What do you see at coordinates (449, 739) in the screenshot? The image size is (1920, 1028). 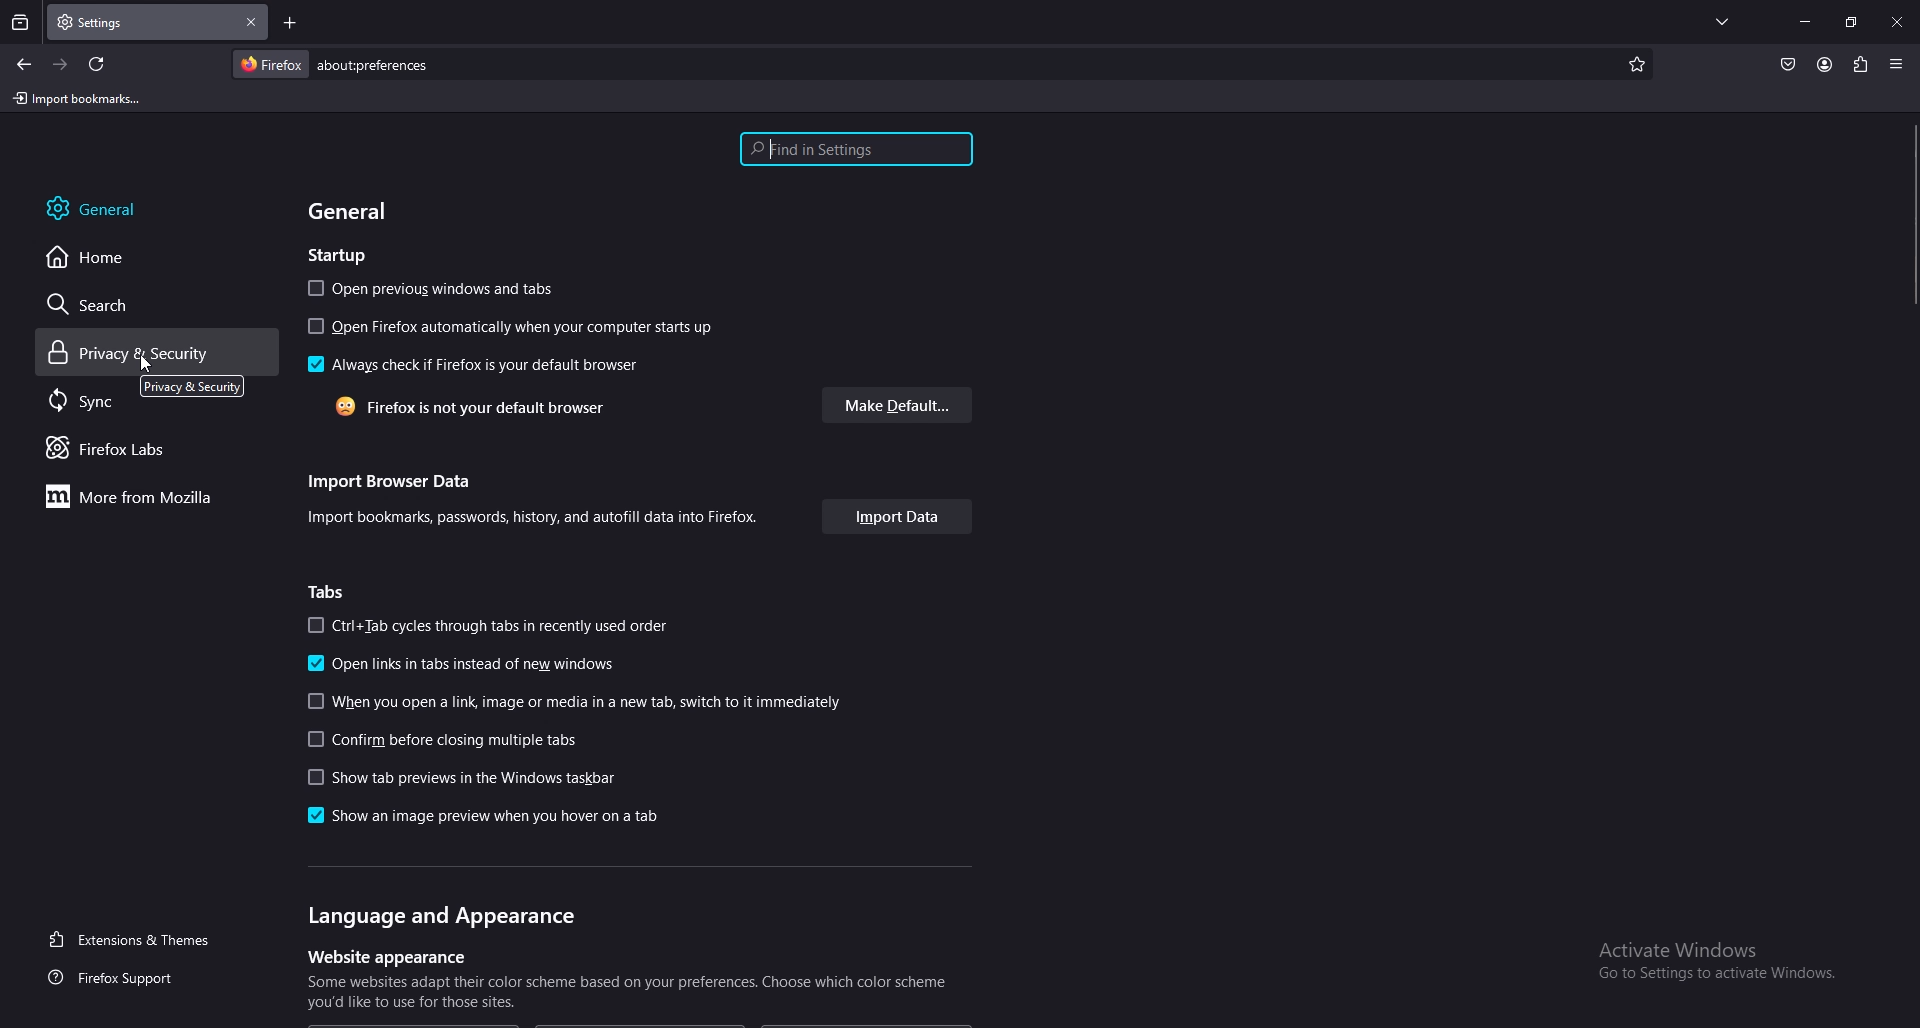 I see `confirm before closing multiple tabs` at bounding box center [449, 739].